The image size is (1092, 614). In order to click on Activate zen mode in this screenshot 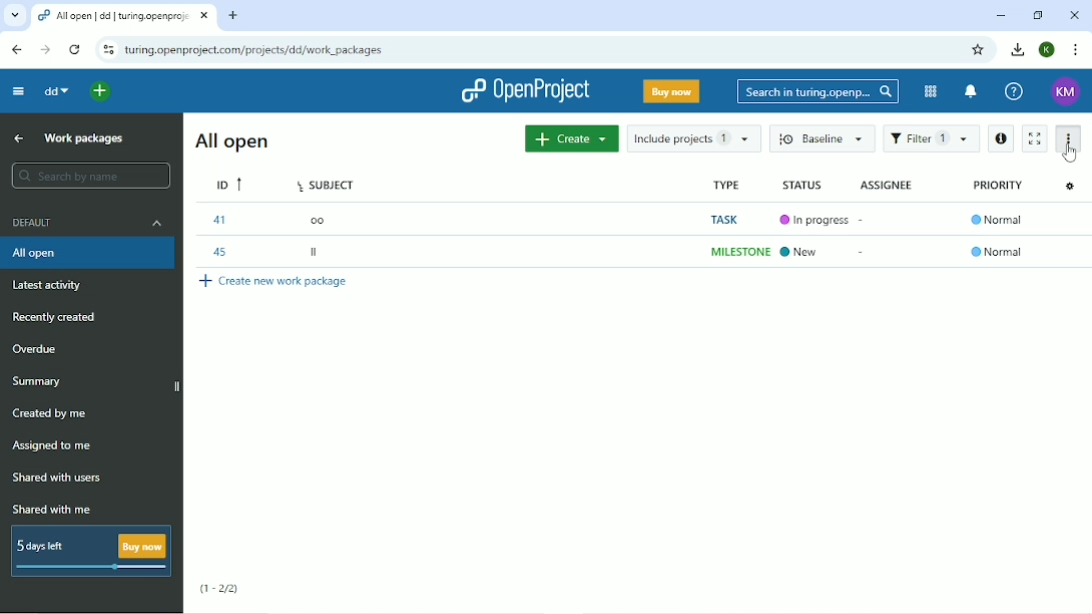, I will do `click(1035, 138)`.